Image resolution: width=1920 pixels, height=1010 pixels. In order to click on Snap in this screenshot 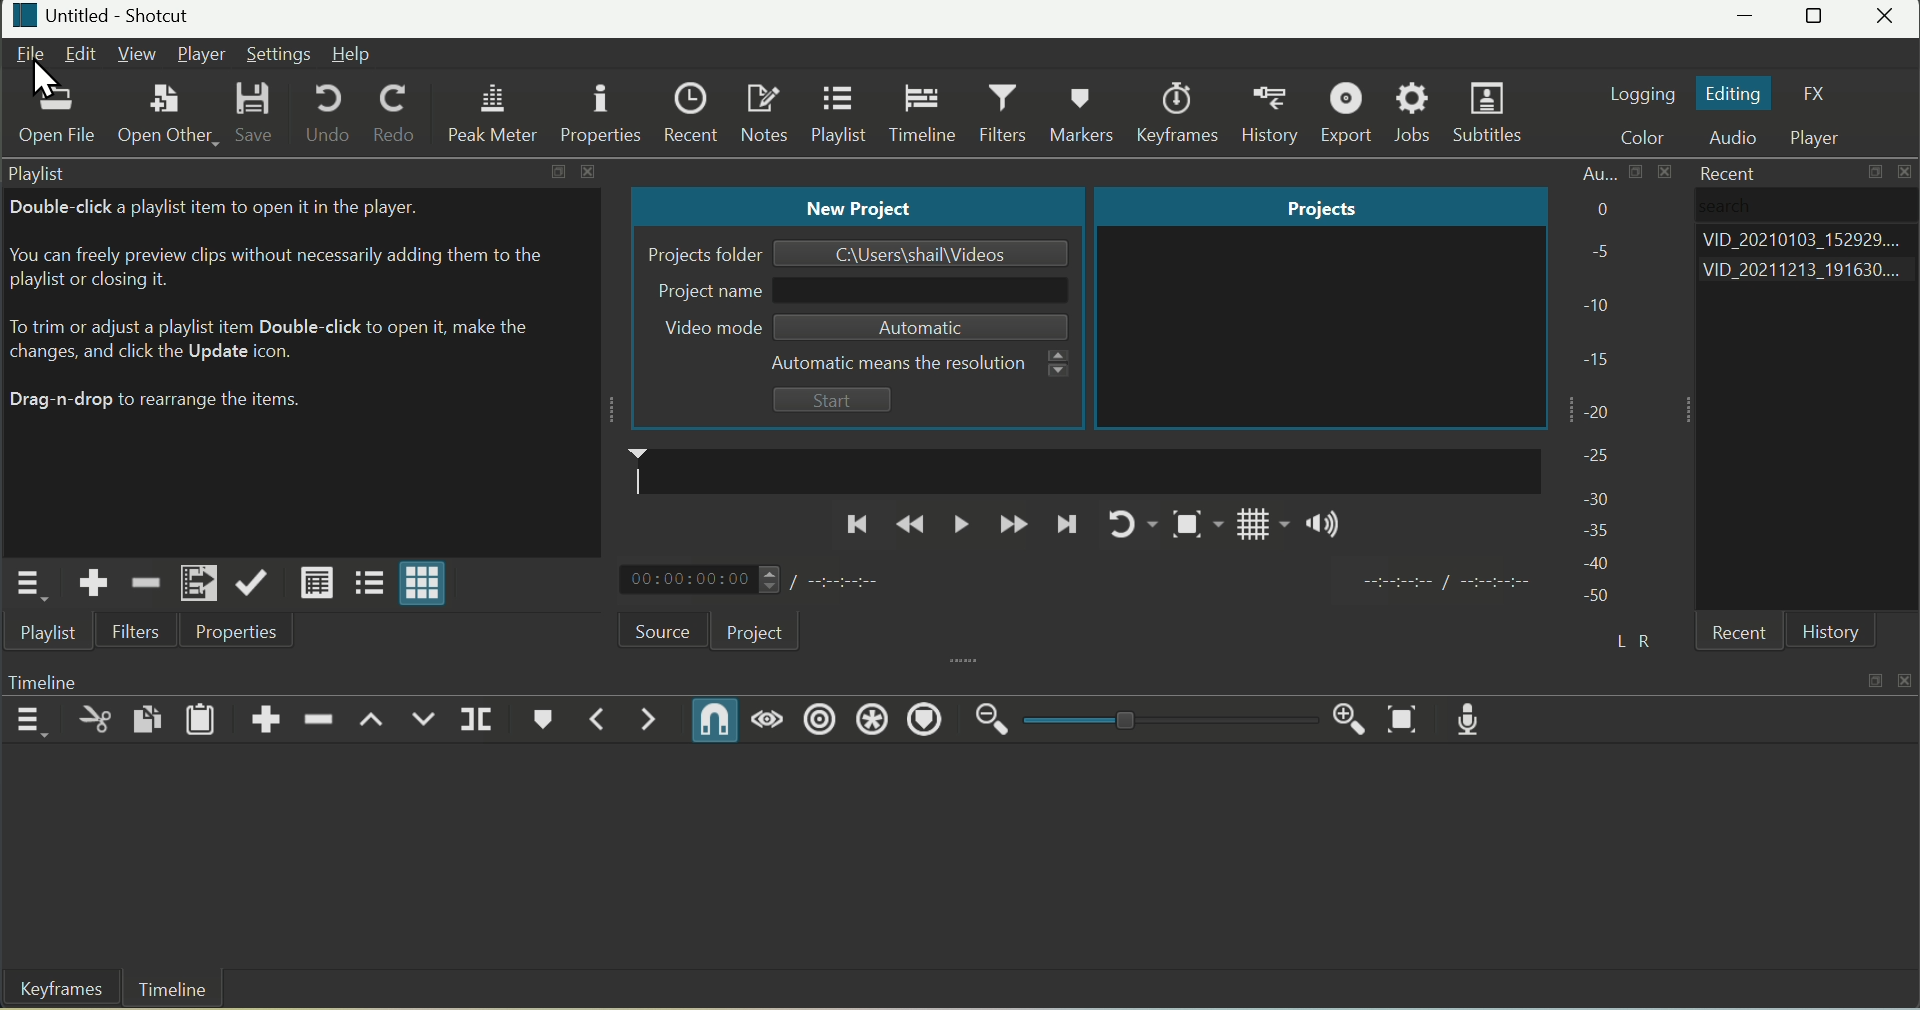, I will do `click(713, 719)`.